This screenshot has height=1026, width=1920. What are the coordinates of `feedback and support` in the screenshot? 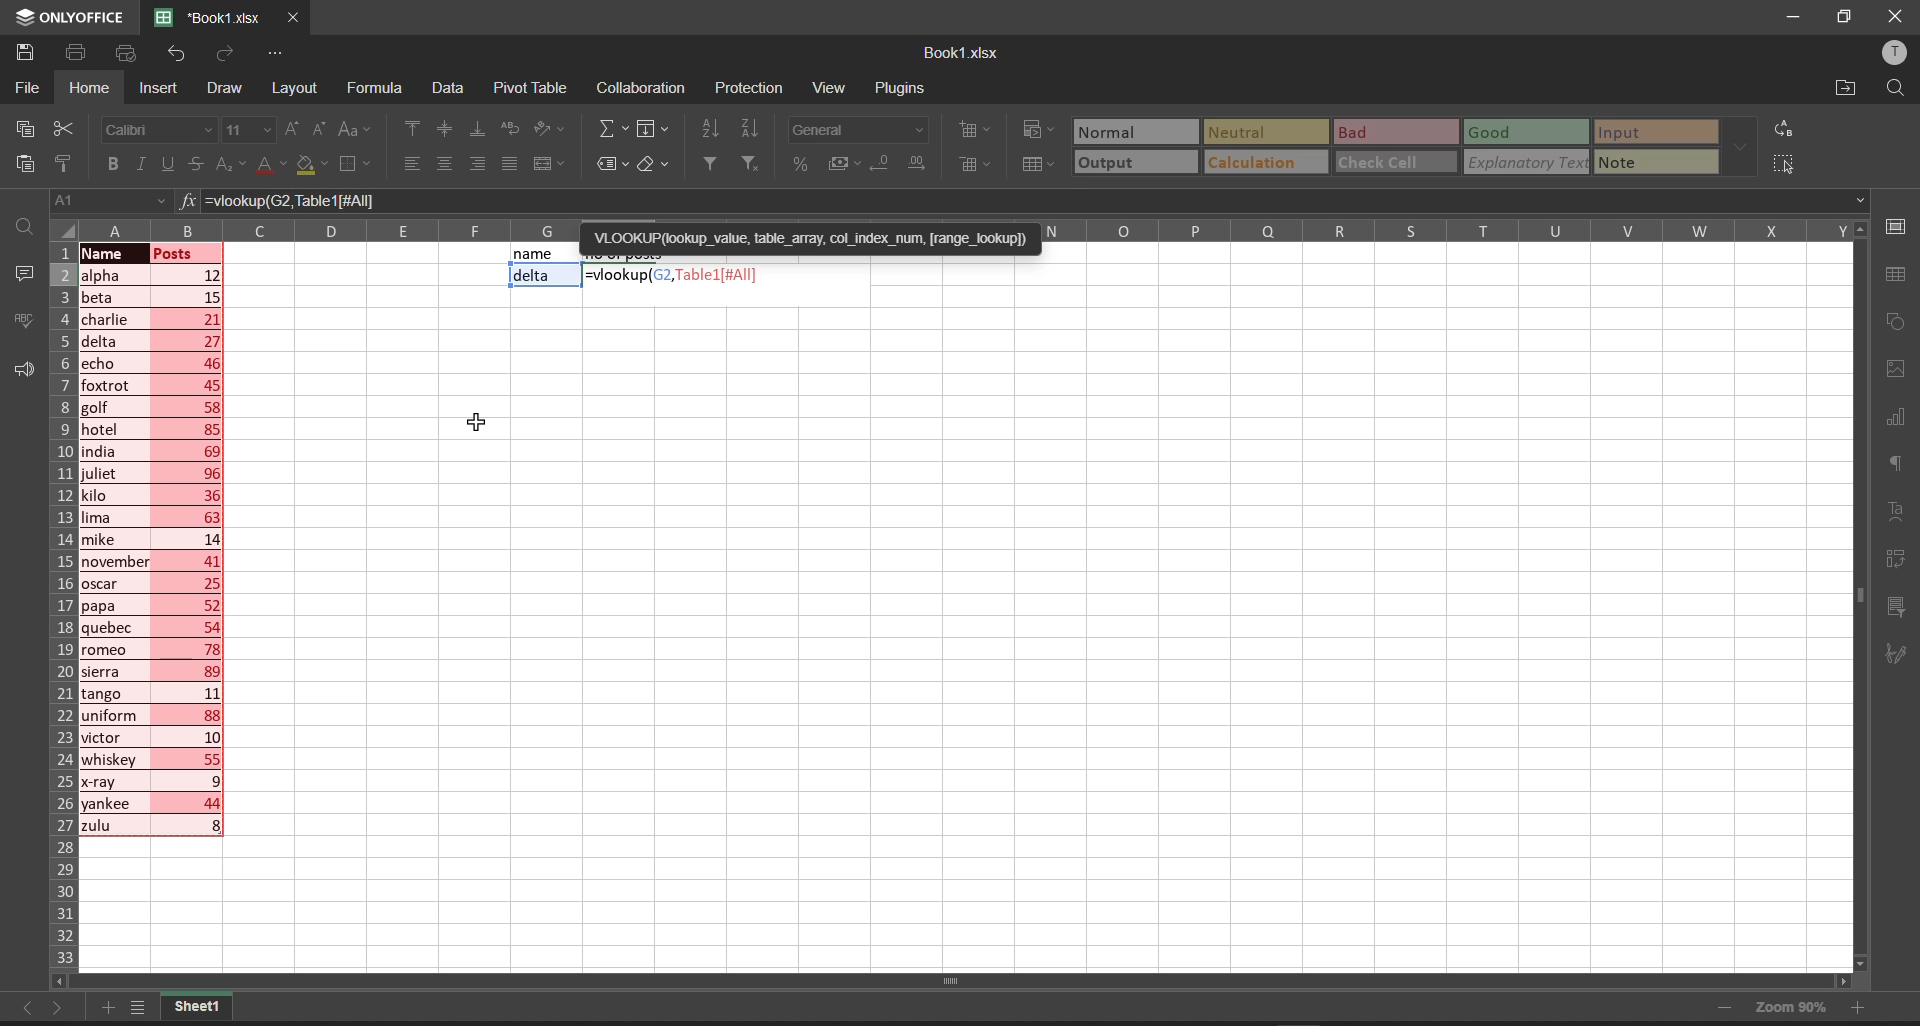 It's located at (18, 370).